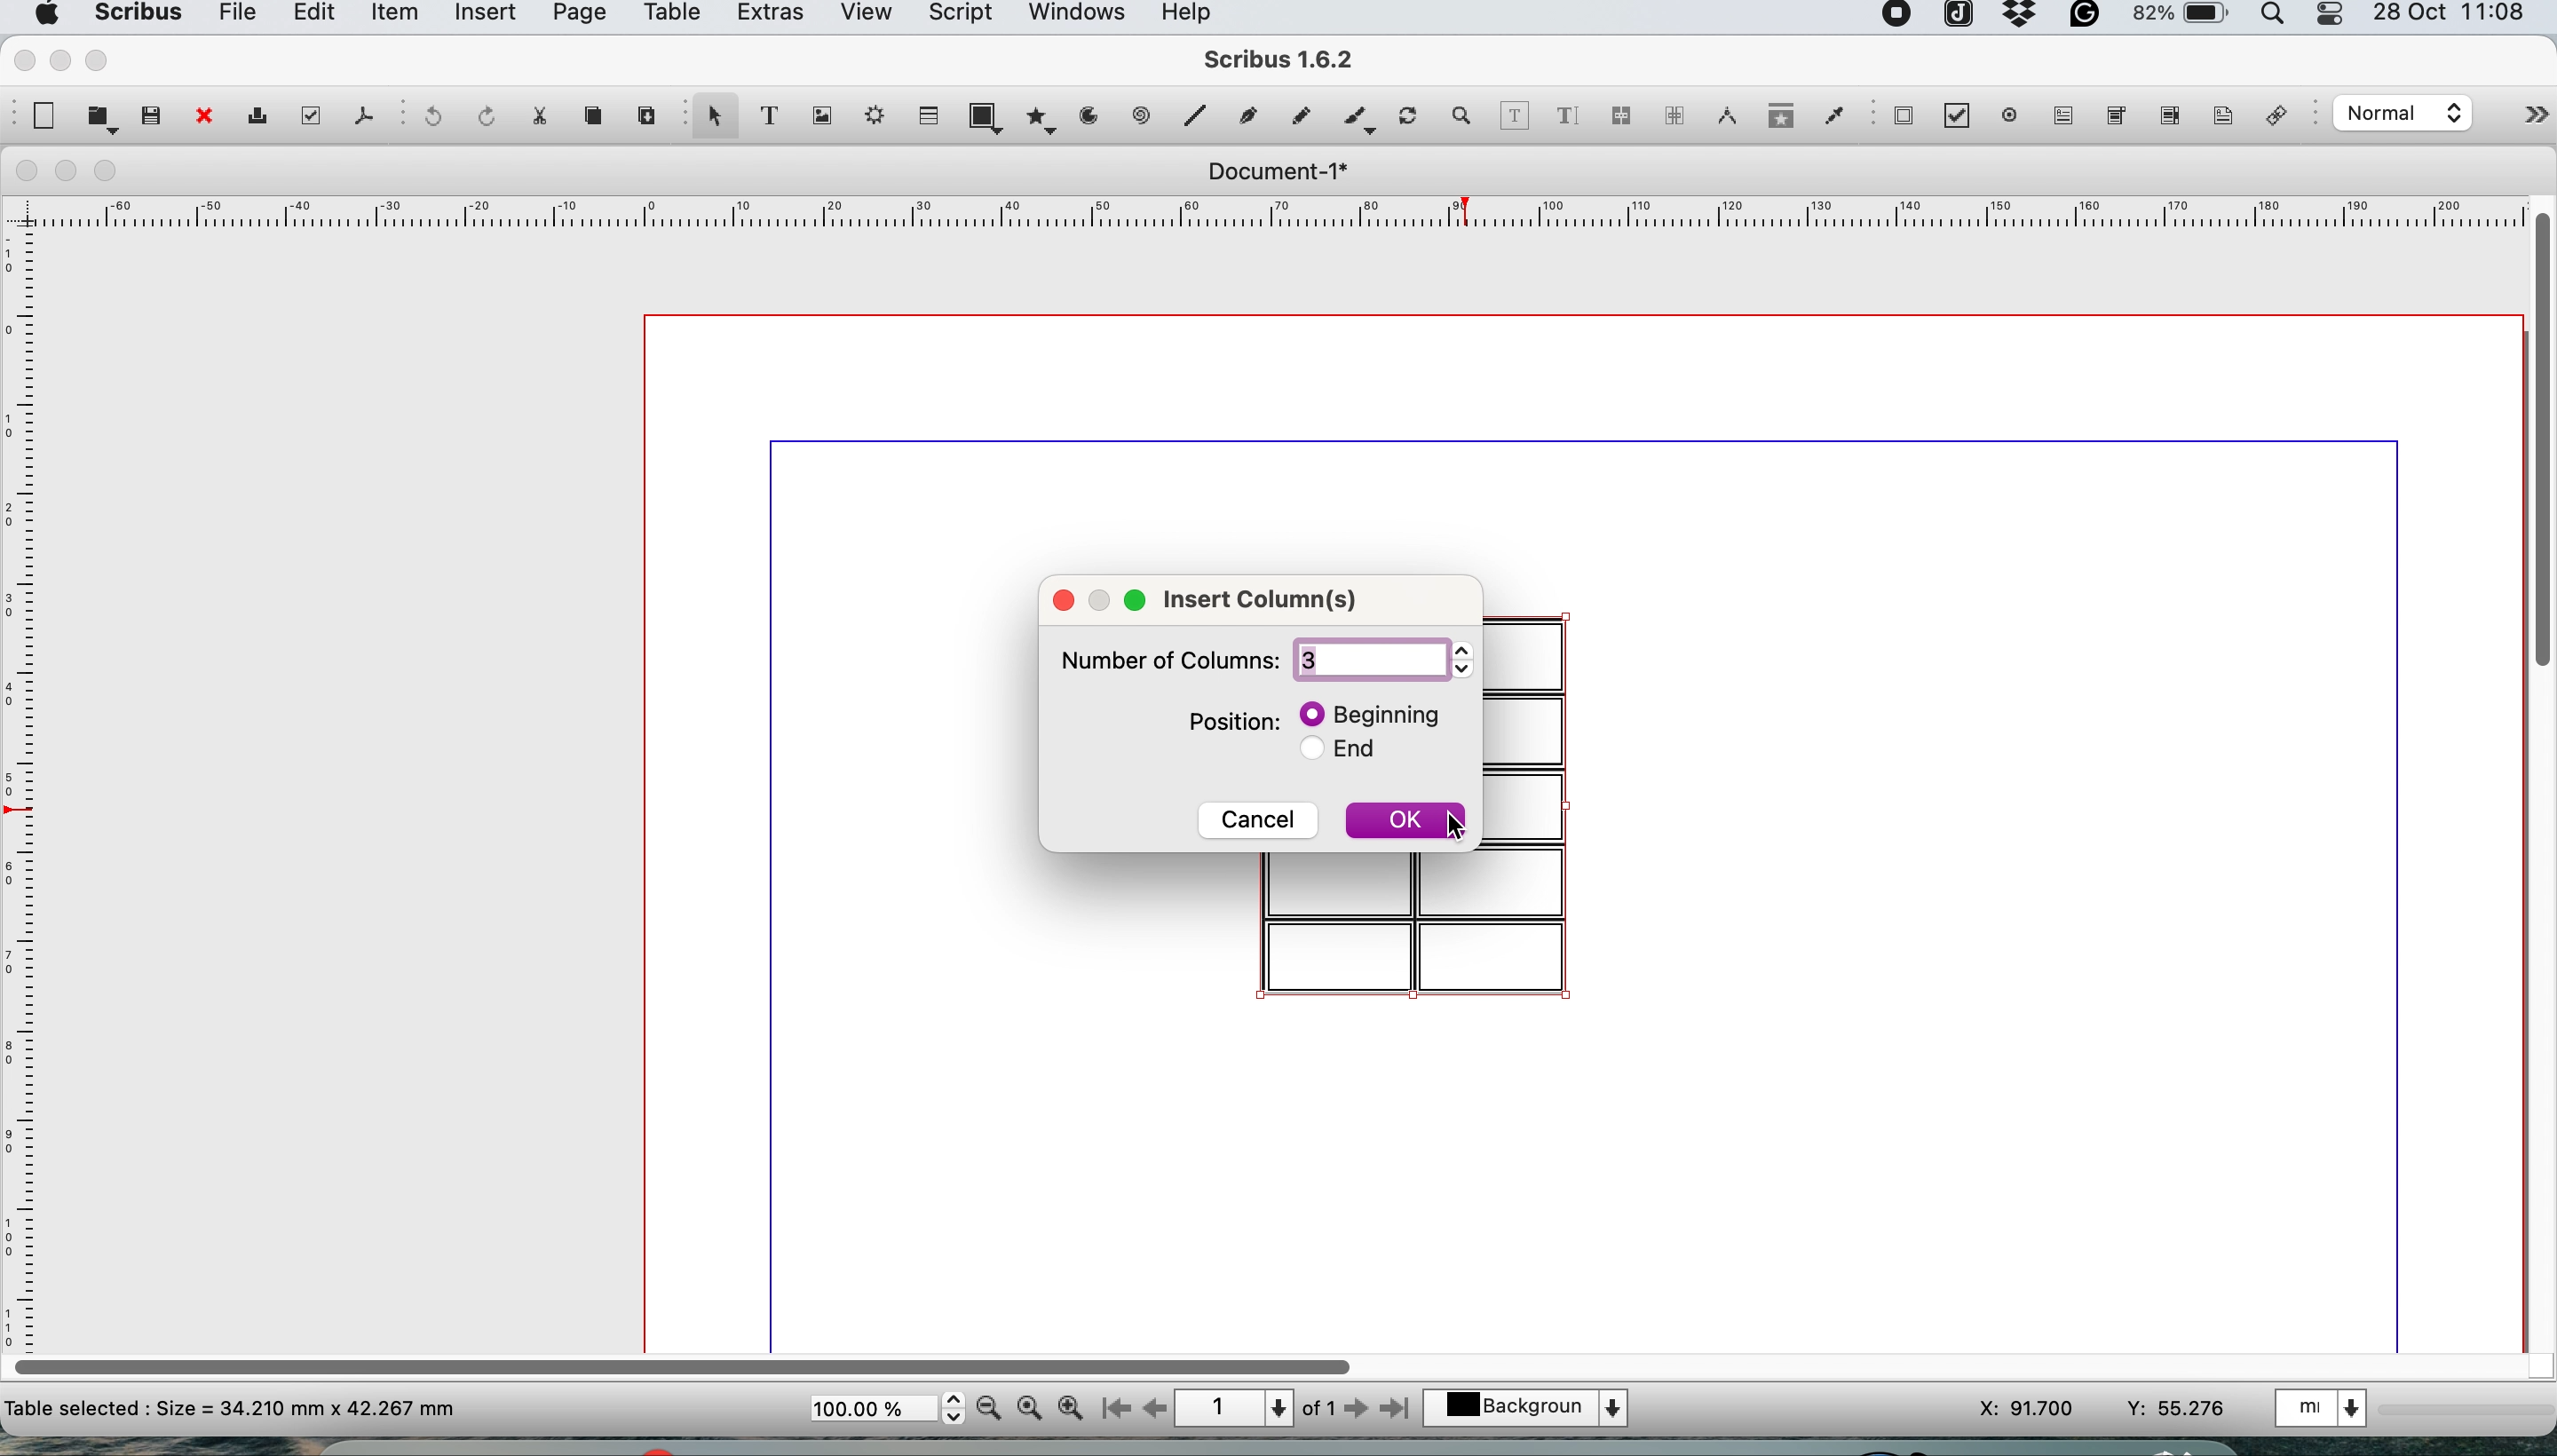  Describe the element at coordinates (765, 18) in the screenshot. I see `extras` at that location.